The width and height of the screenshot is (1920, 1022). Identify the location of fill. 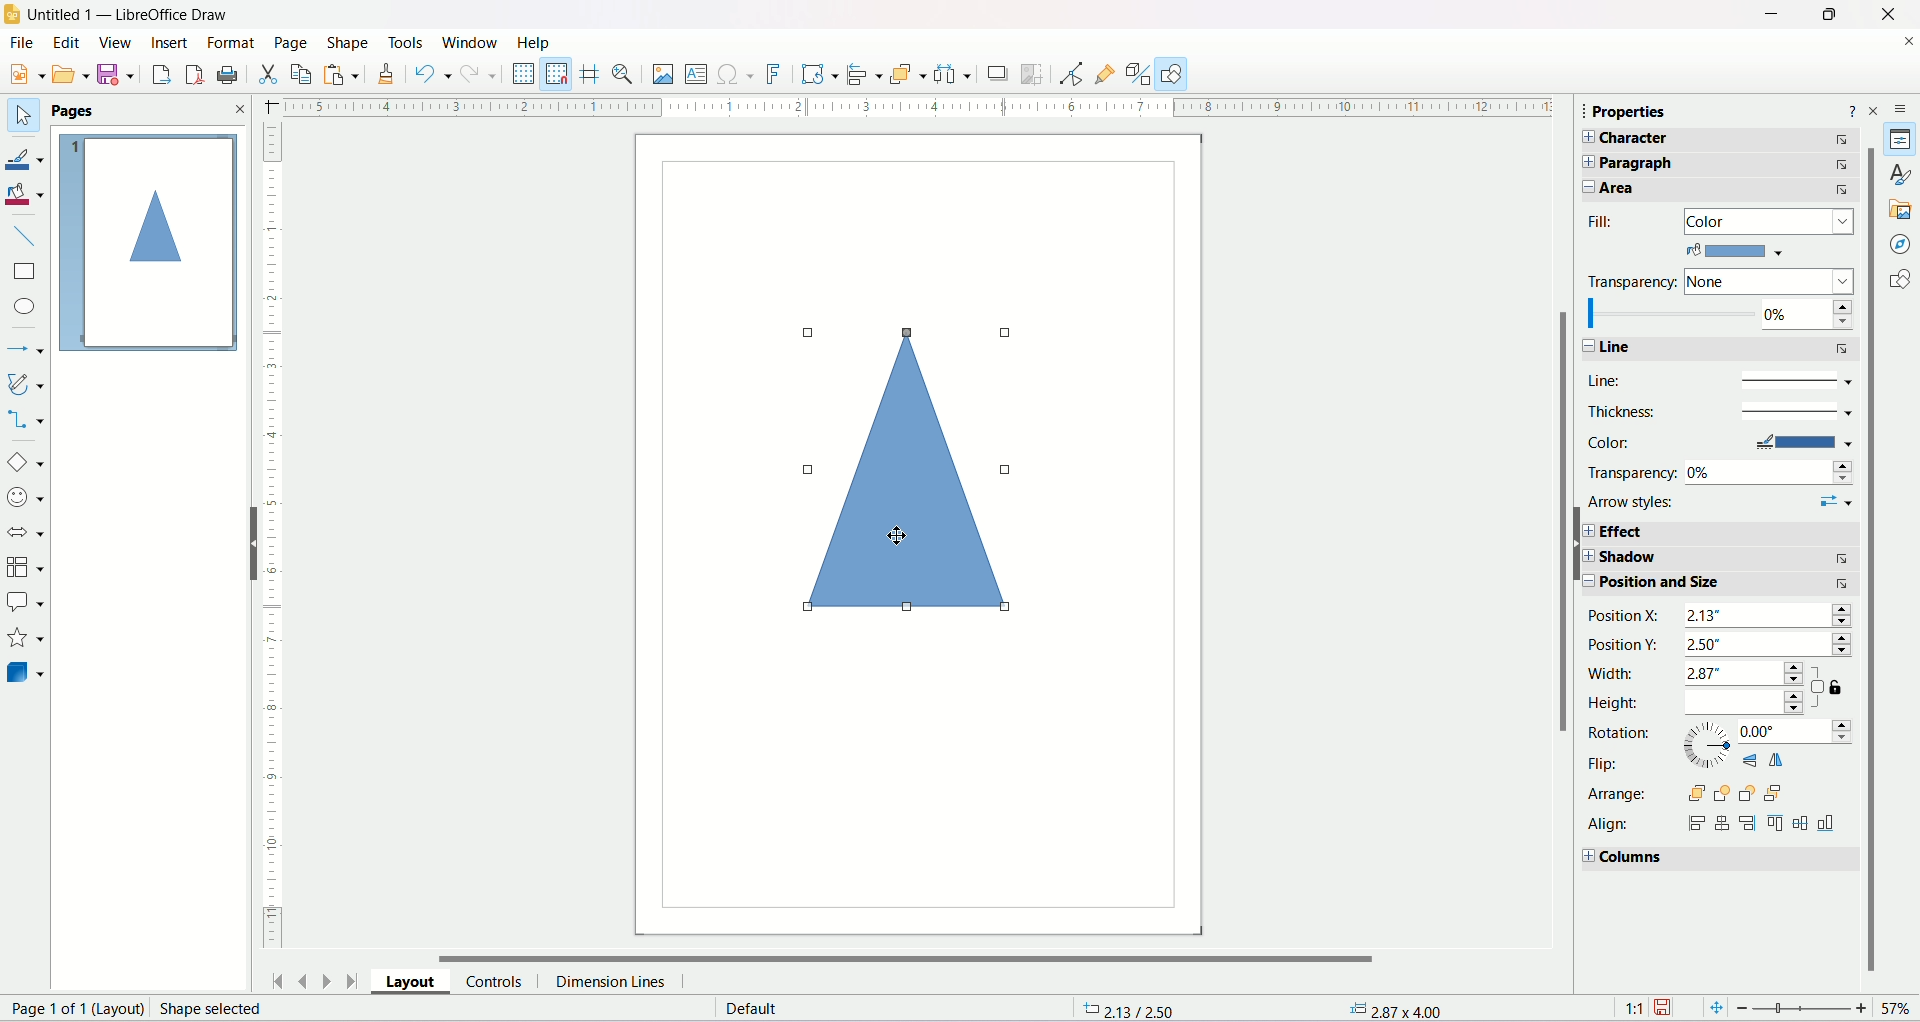
(1713, 221).